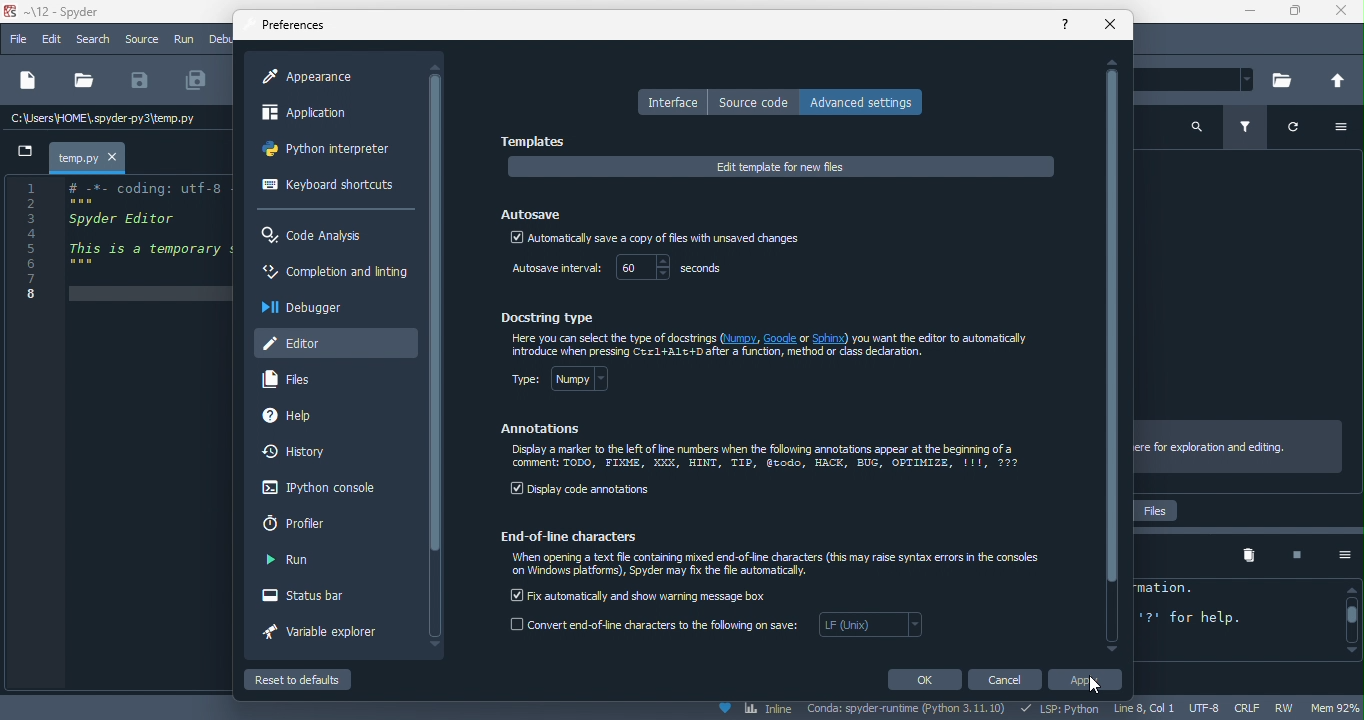 The image size is (1364, 720). Describe the element at coordinates (436, 313) in the screenshot. I see `vertical scroll bar` at that location.